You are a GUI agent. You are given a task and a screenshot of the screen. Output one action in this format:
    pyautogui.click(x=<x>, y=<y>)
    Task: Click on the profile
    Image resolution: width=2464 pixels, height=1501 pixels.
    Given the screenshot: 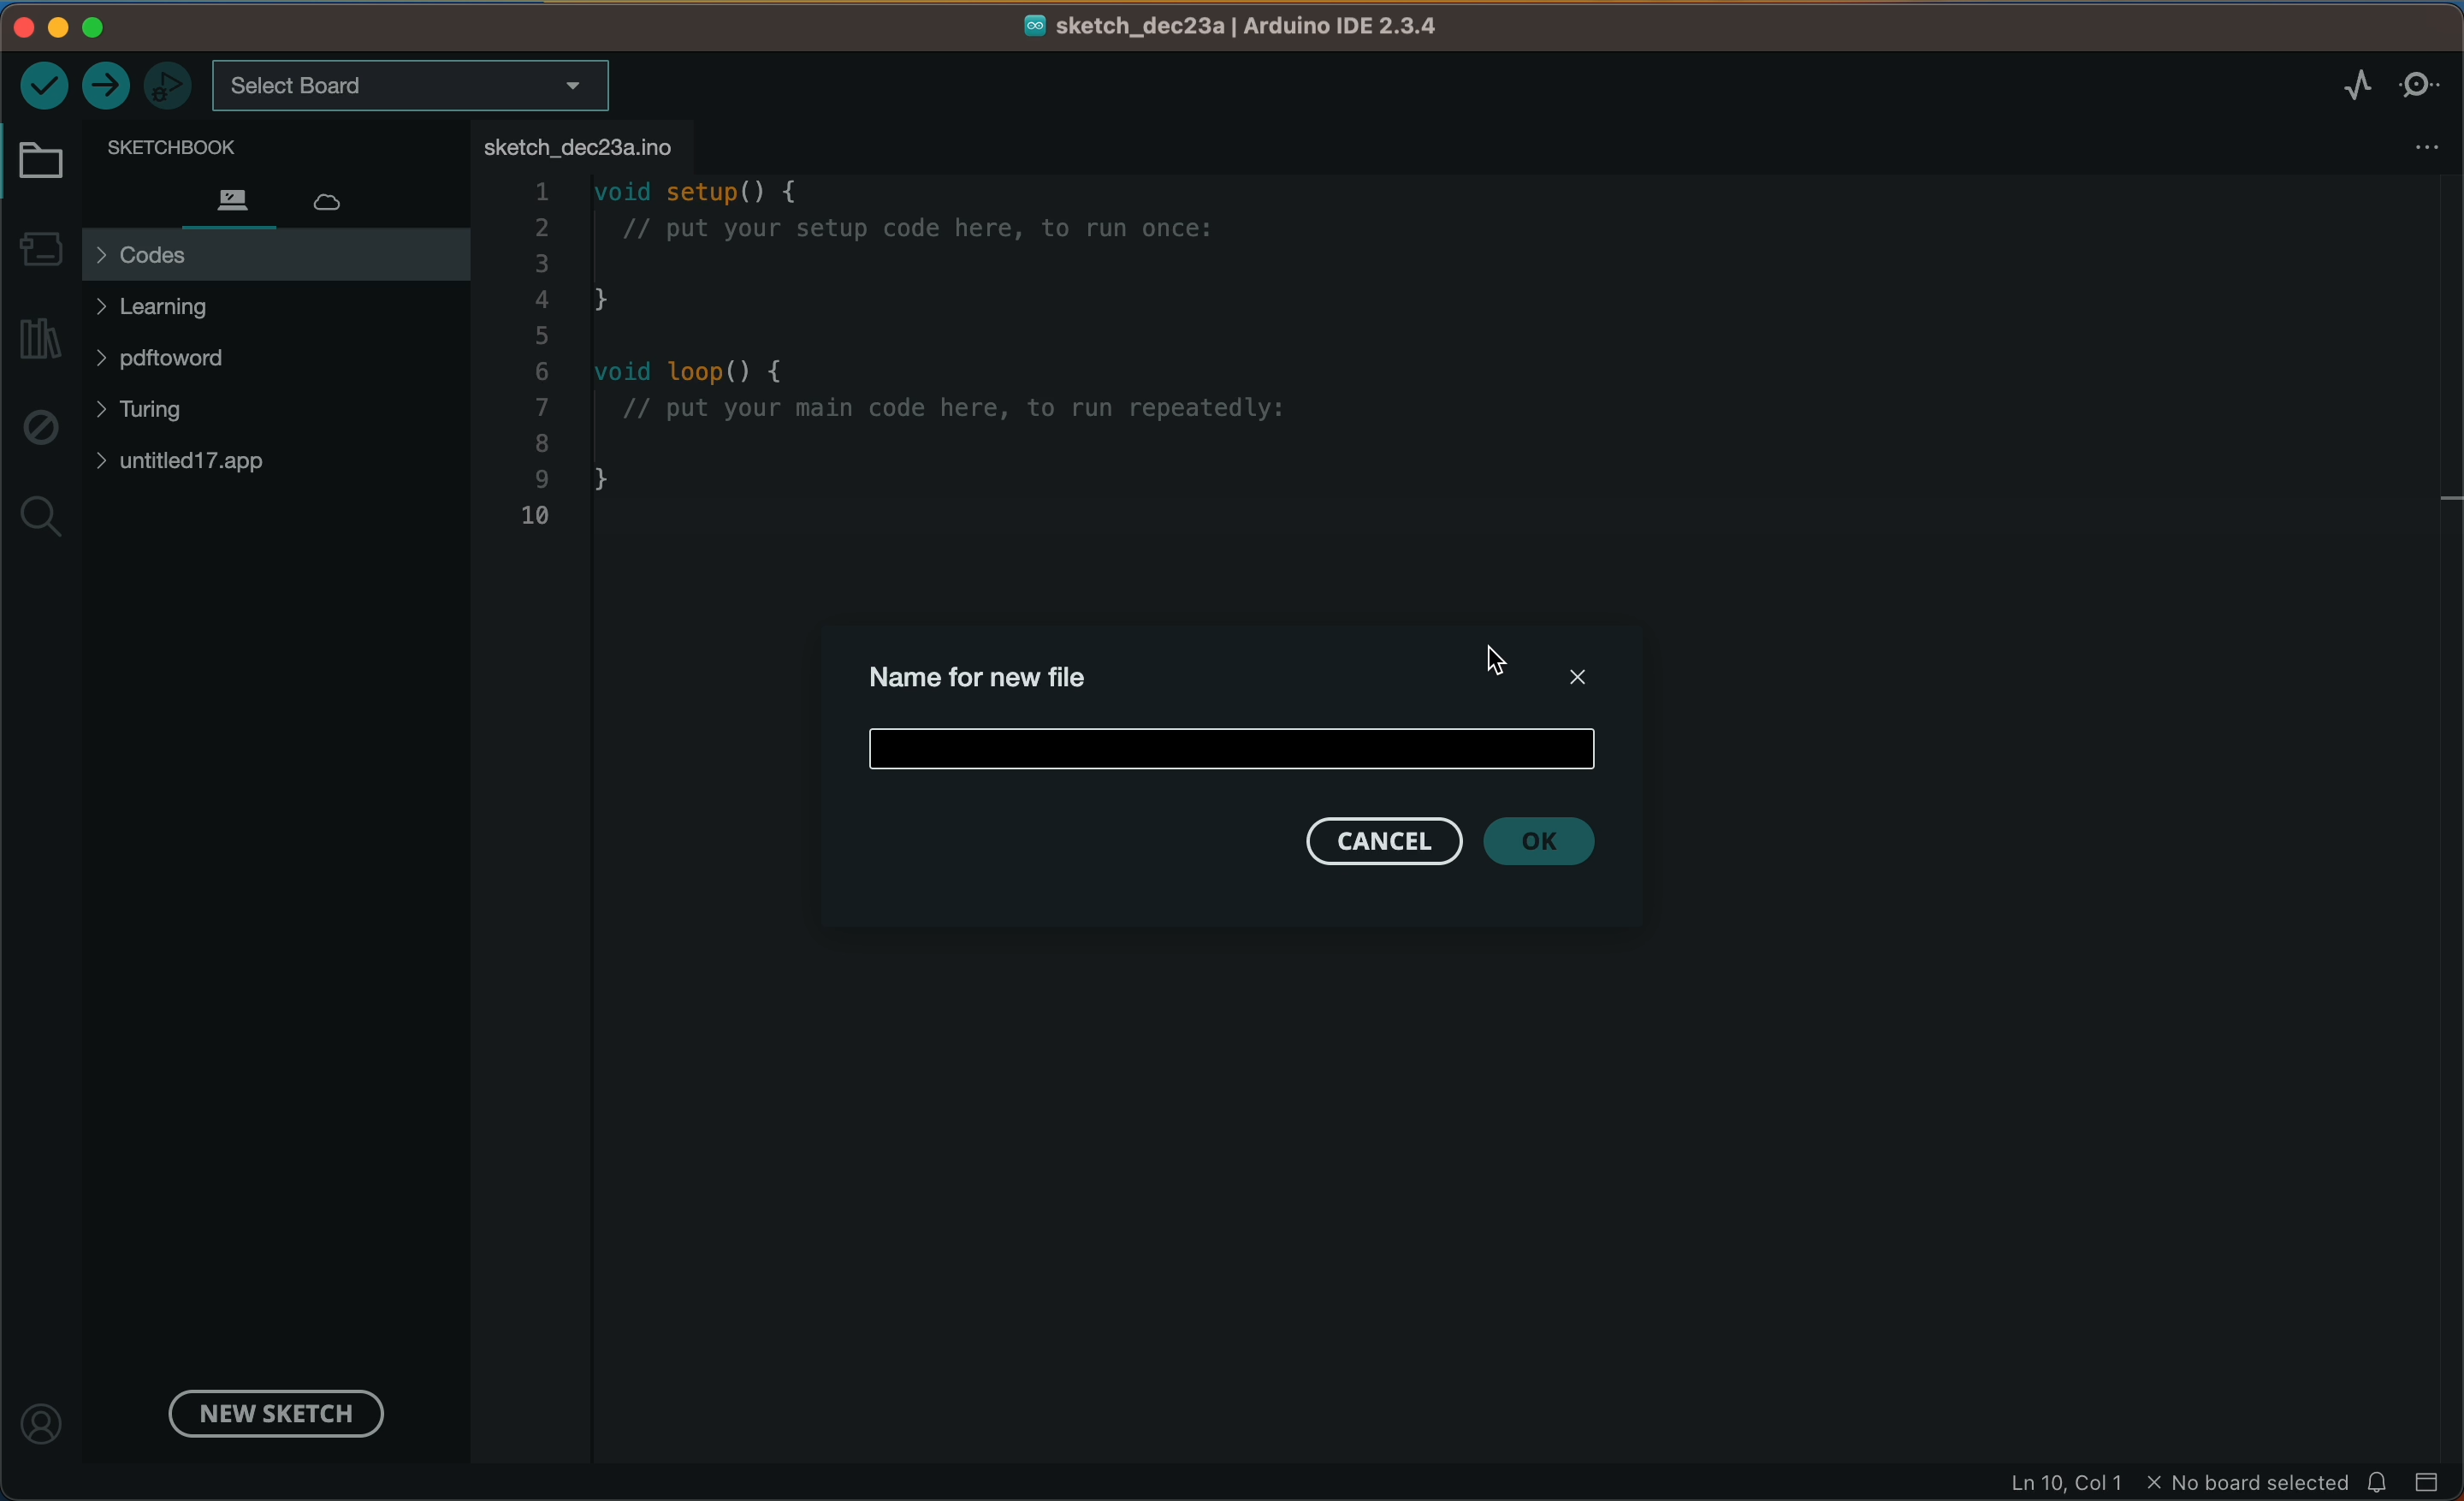 What is the action you would take?
    pyautogui.click(x=45, y=1413)
    